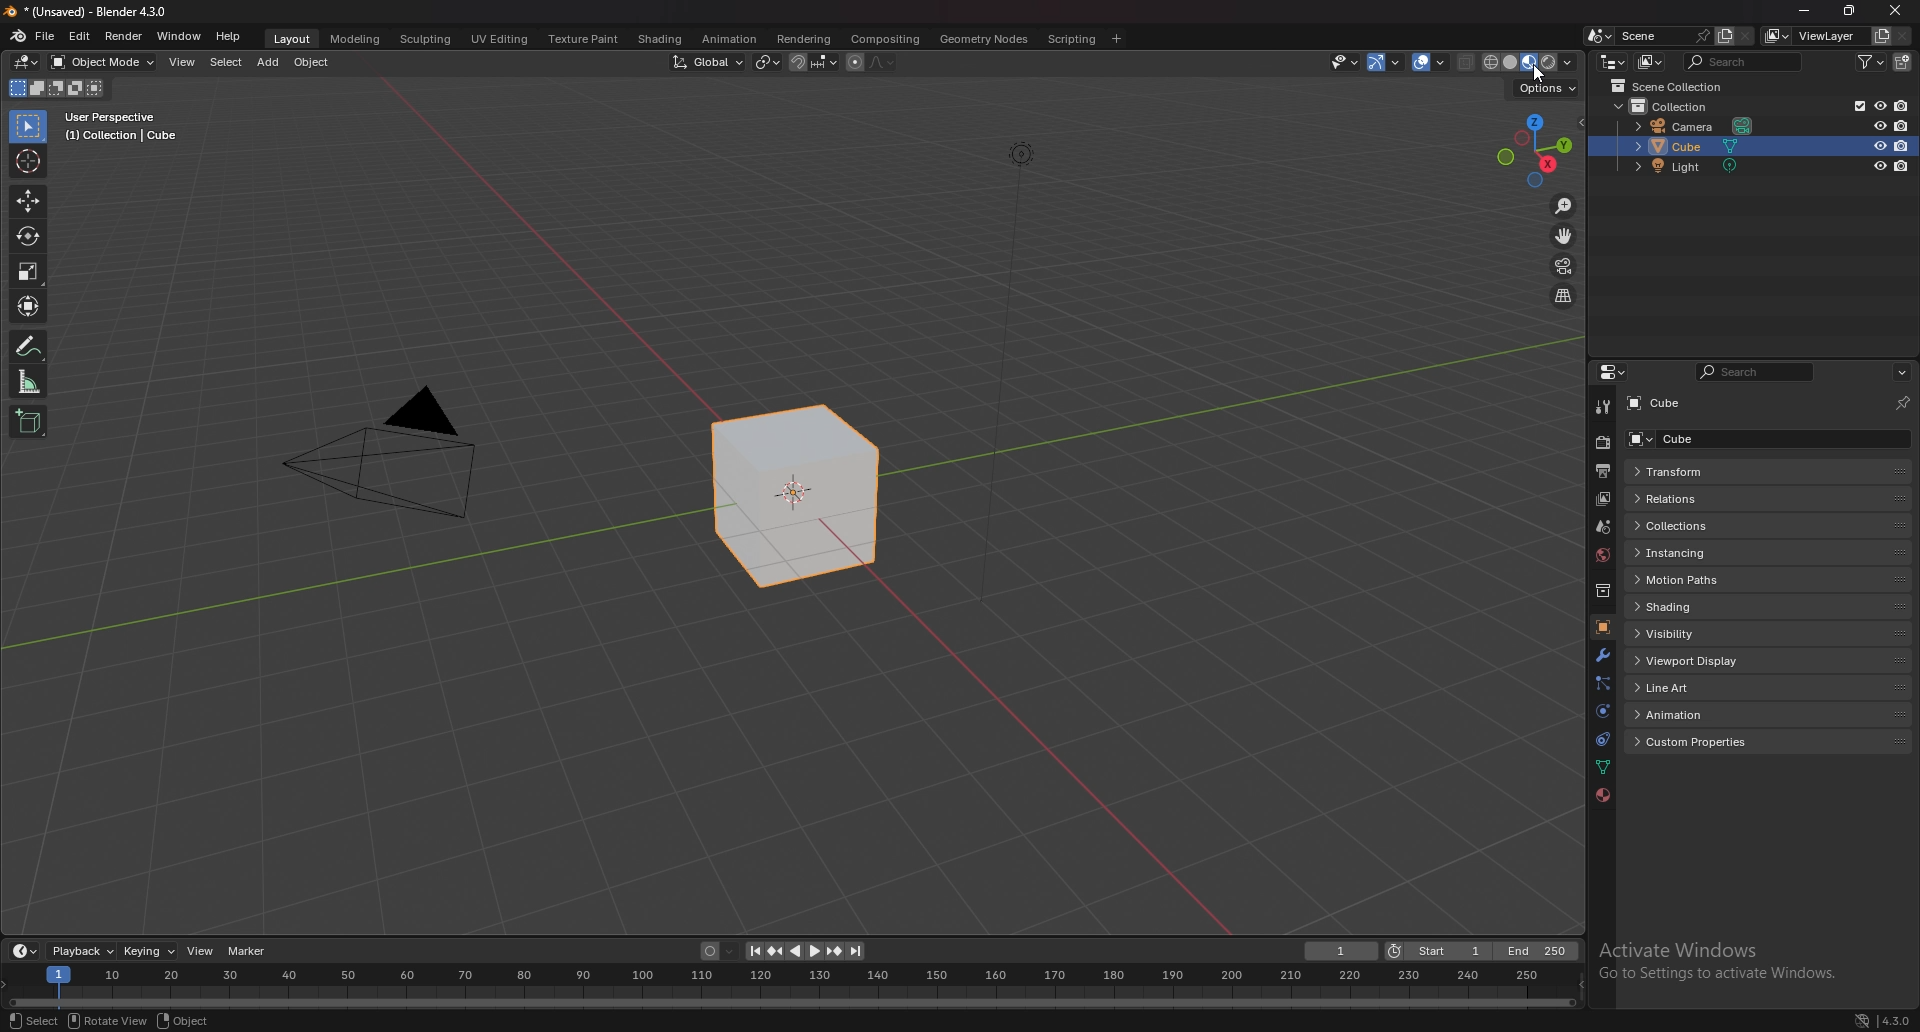 The height and width of the screenshot is (1032, 1920). I want to click on new collection, so click(1903, 62).